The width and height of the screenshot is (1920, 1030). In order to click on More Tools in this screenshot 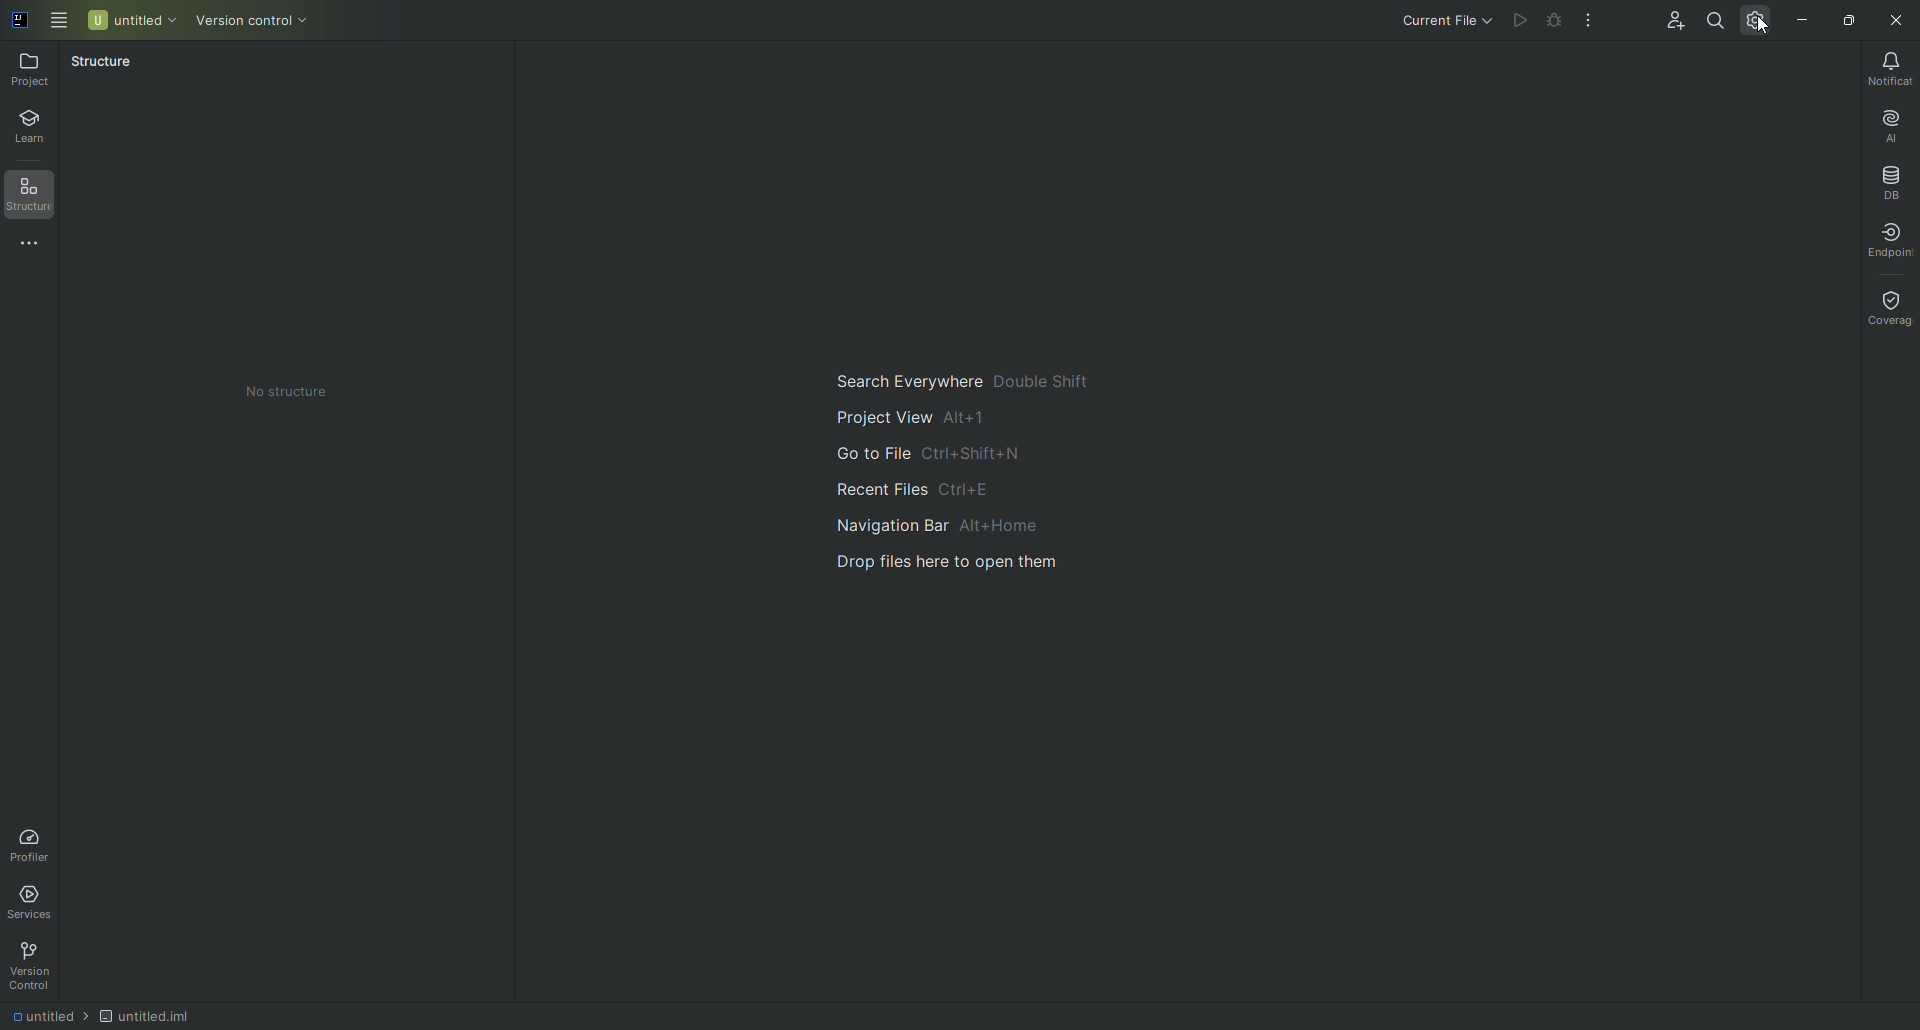, I will do `click(34, 249)`.